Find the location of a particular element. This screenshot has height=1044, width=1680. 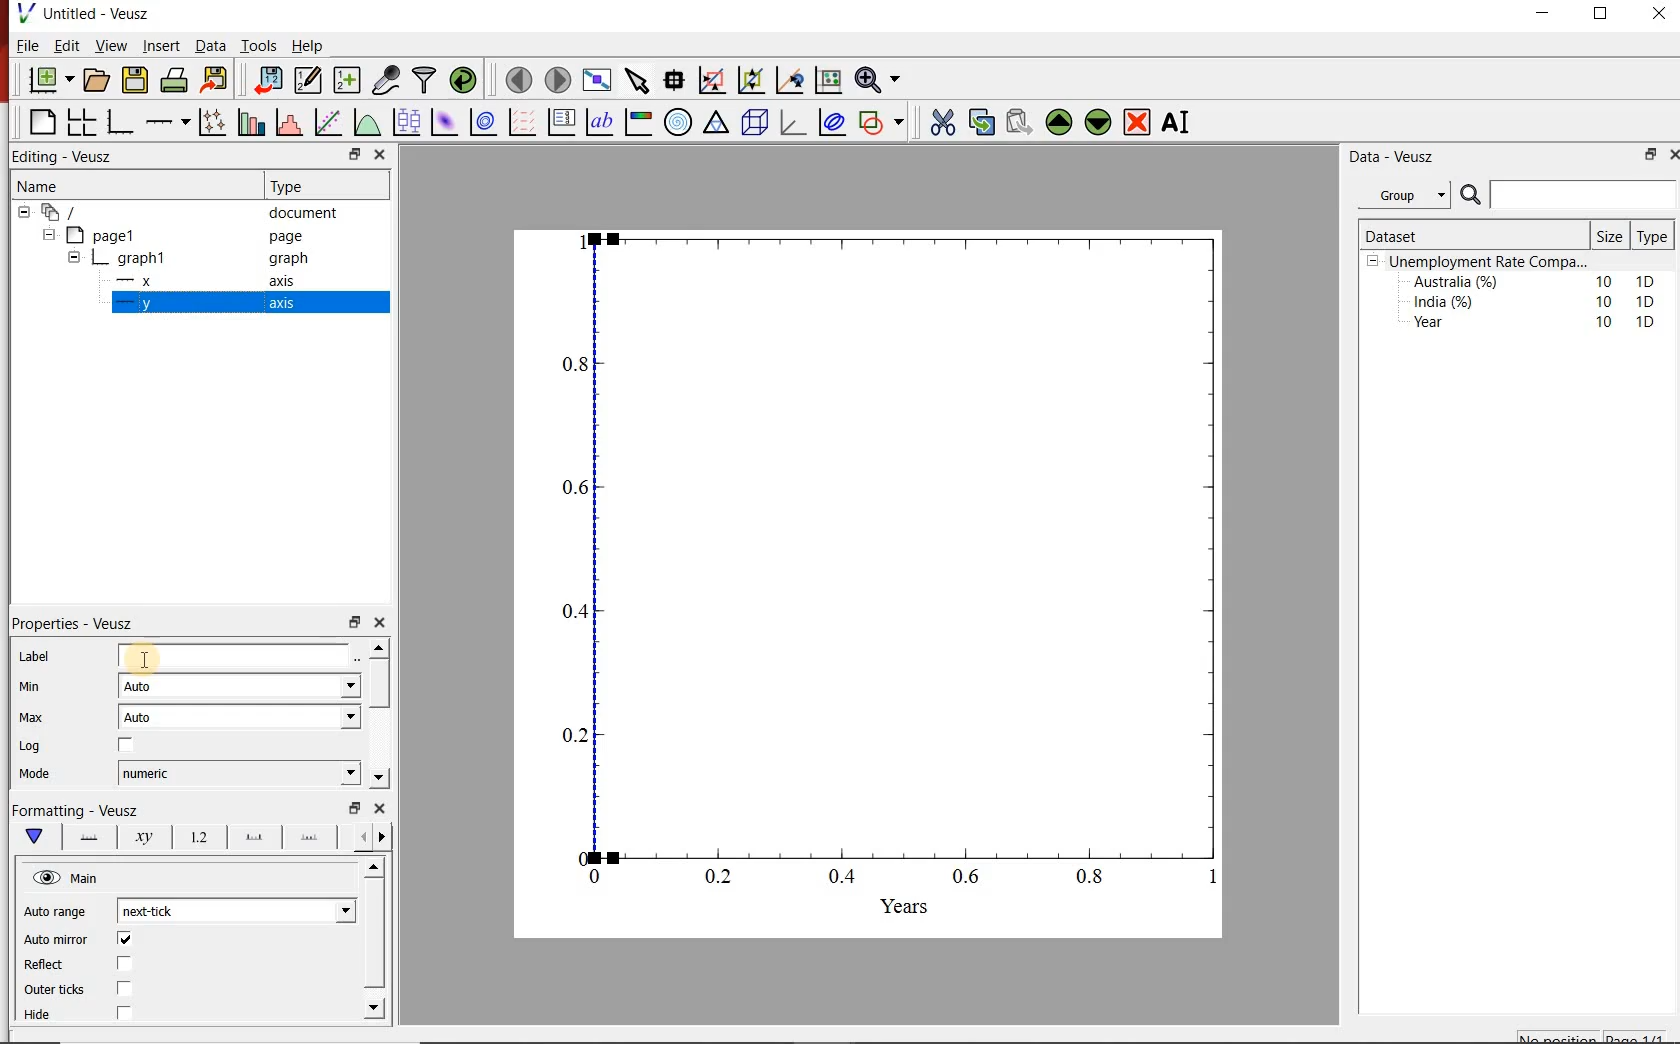

Size is located at coordinates (1612, 236).